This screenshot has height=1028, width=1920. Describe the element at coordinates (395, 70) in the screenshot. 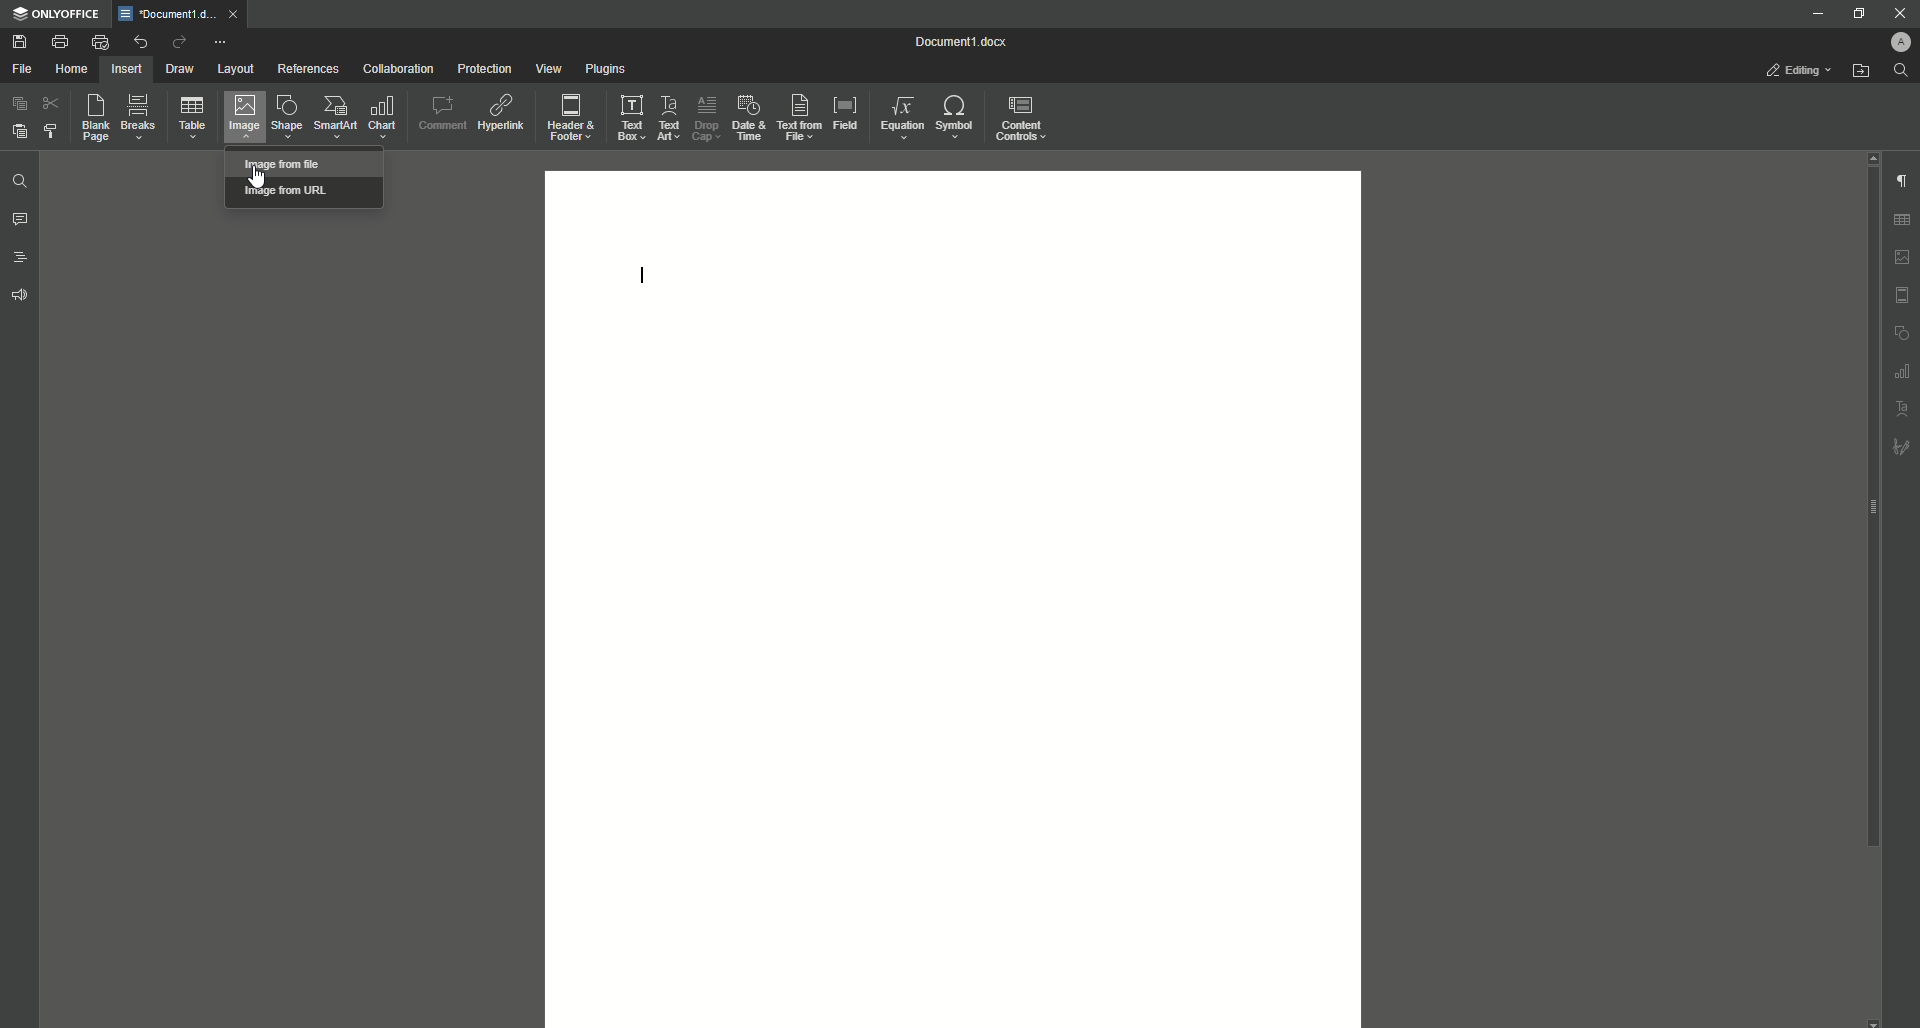

I see `Collaboration` at that location.